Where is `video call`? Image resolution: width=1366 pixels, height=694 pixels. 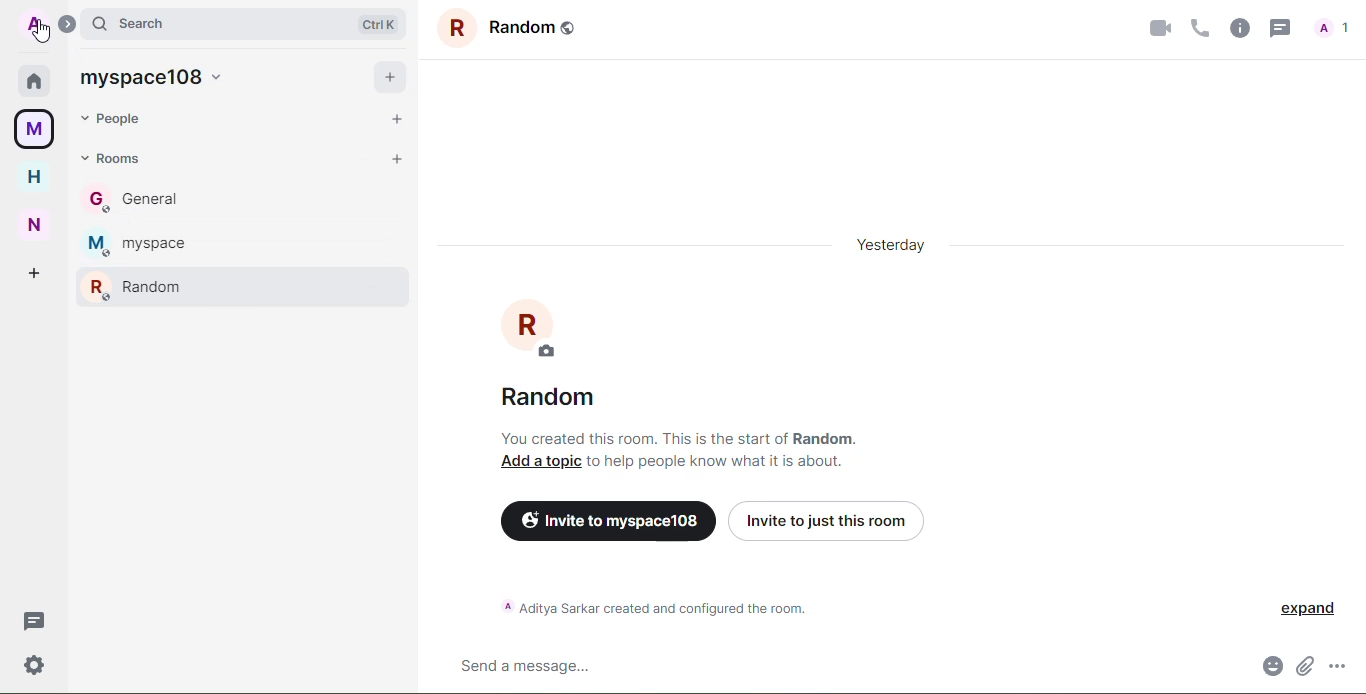 video call is located at coordinates (1152, 28).